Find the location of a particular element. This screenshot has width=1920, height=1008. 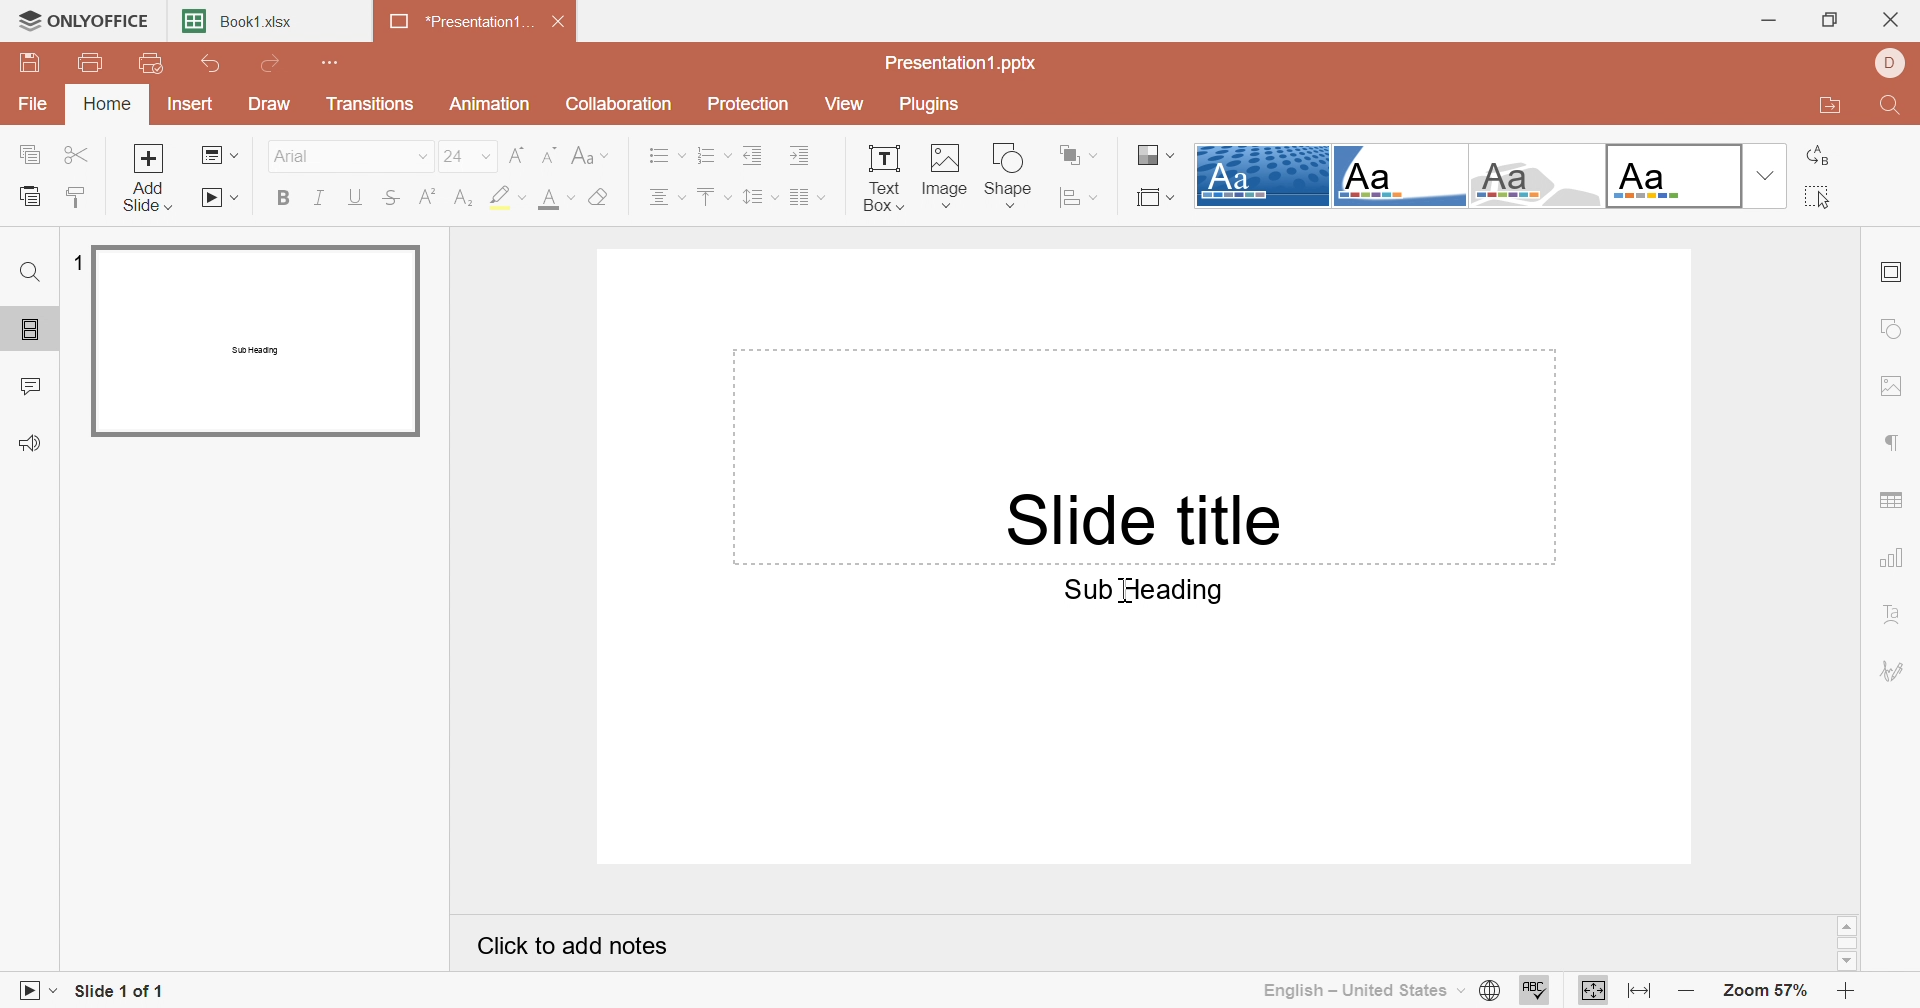

Zoom 57% is located at coordinates (1767, 991).